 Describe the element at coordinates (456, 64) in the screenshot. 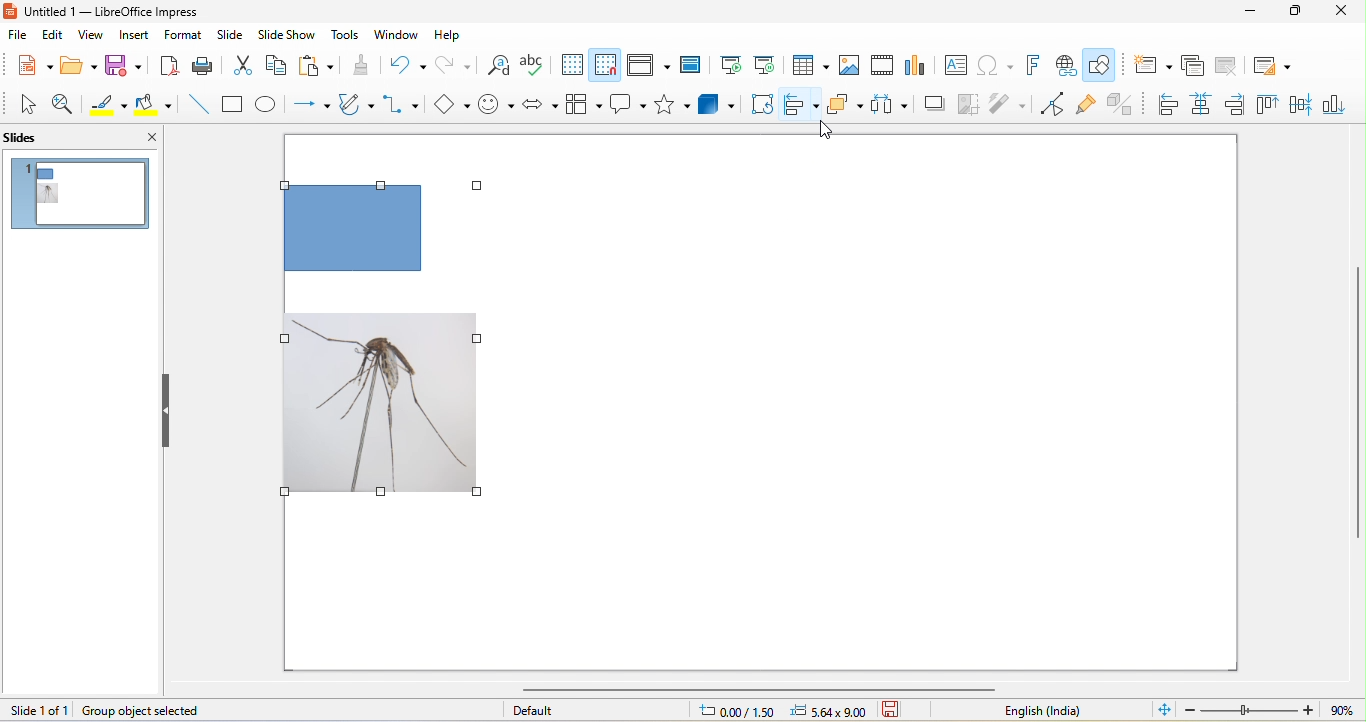

I see `redo` at that location.